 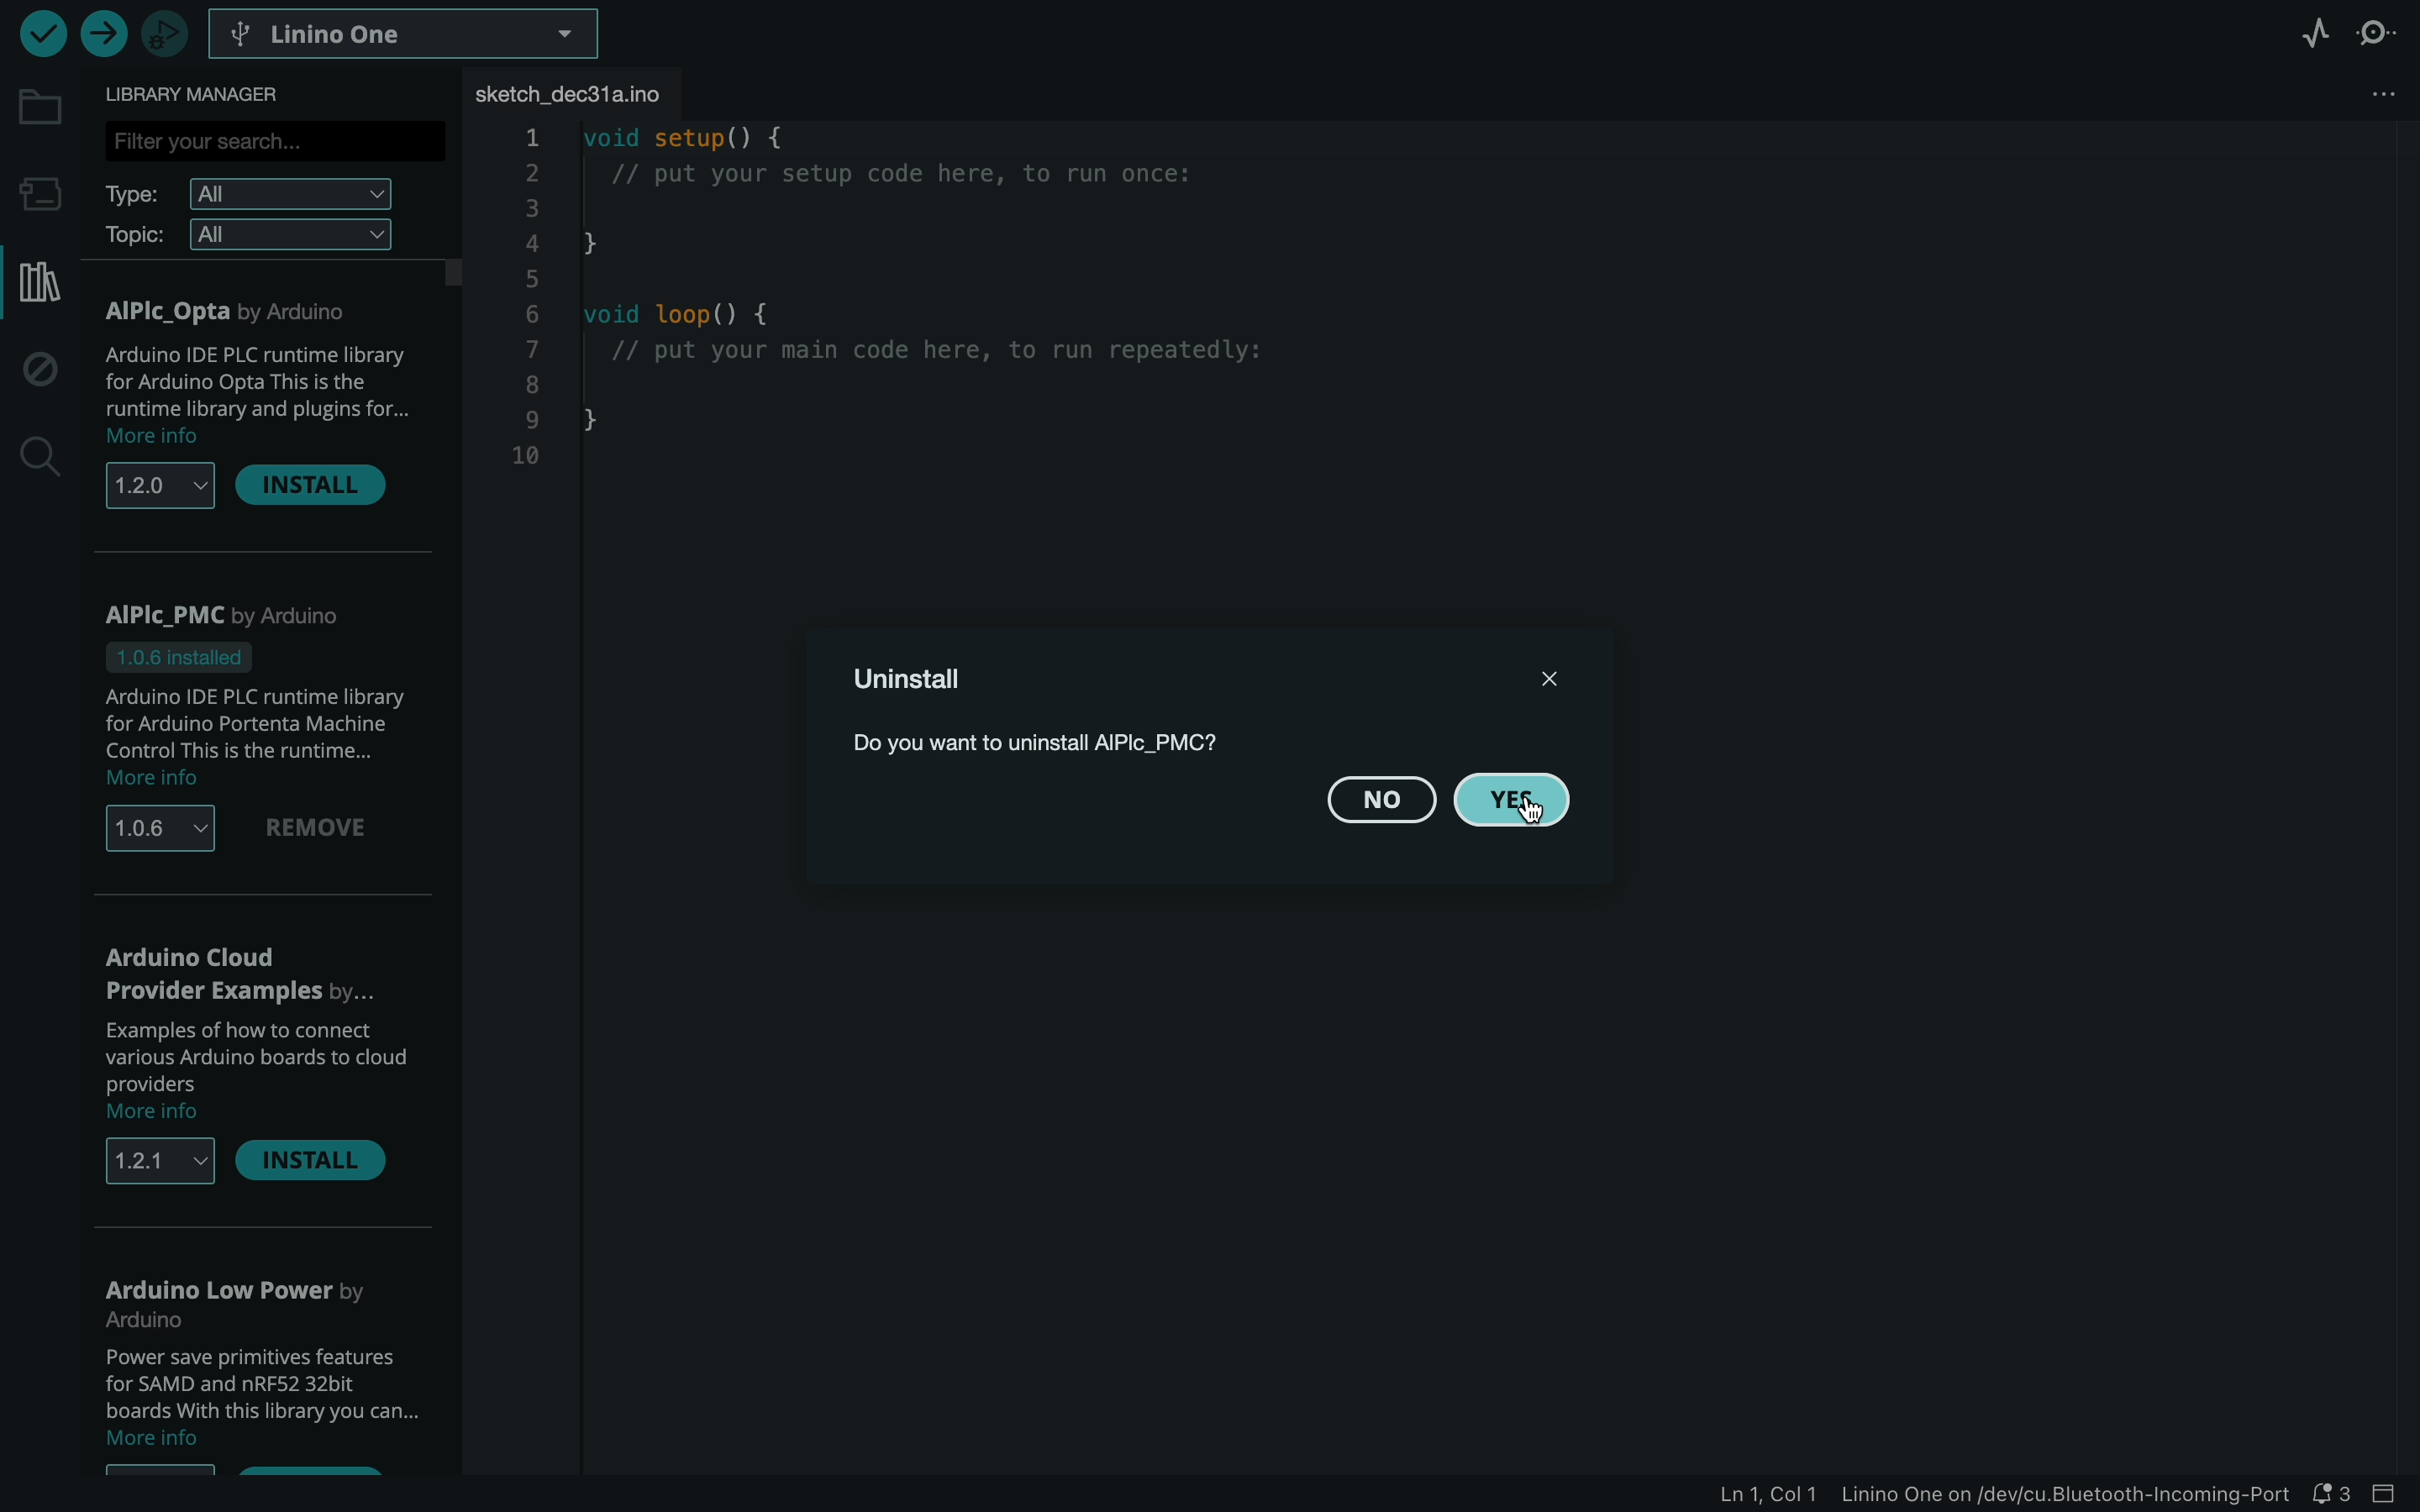 What do you see at coordinates (2331, 1494) in the screenshot?
I see `notification` at bounding box center [2331, 1494].